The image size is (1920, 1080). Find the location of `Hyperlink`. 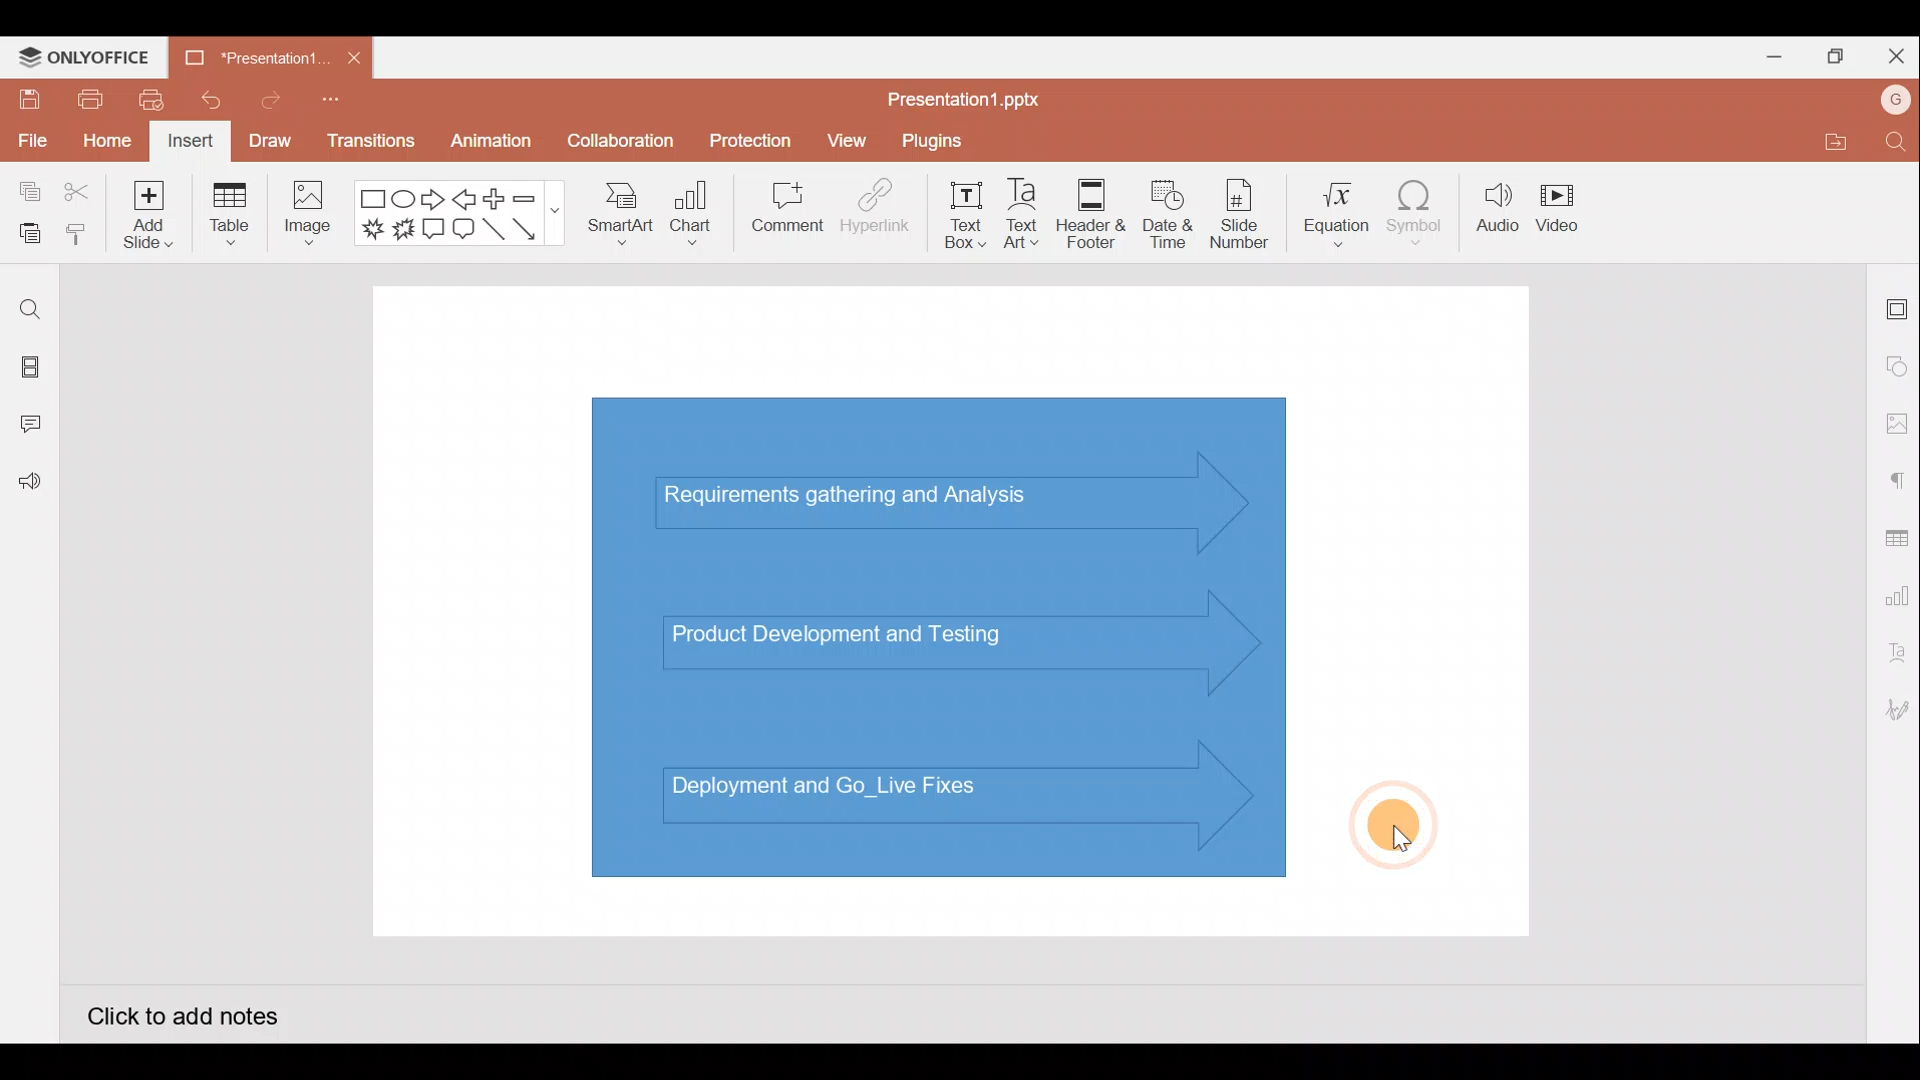

Hyperlink is located at coordinates (870, 209).